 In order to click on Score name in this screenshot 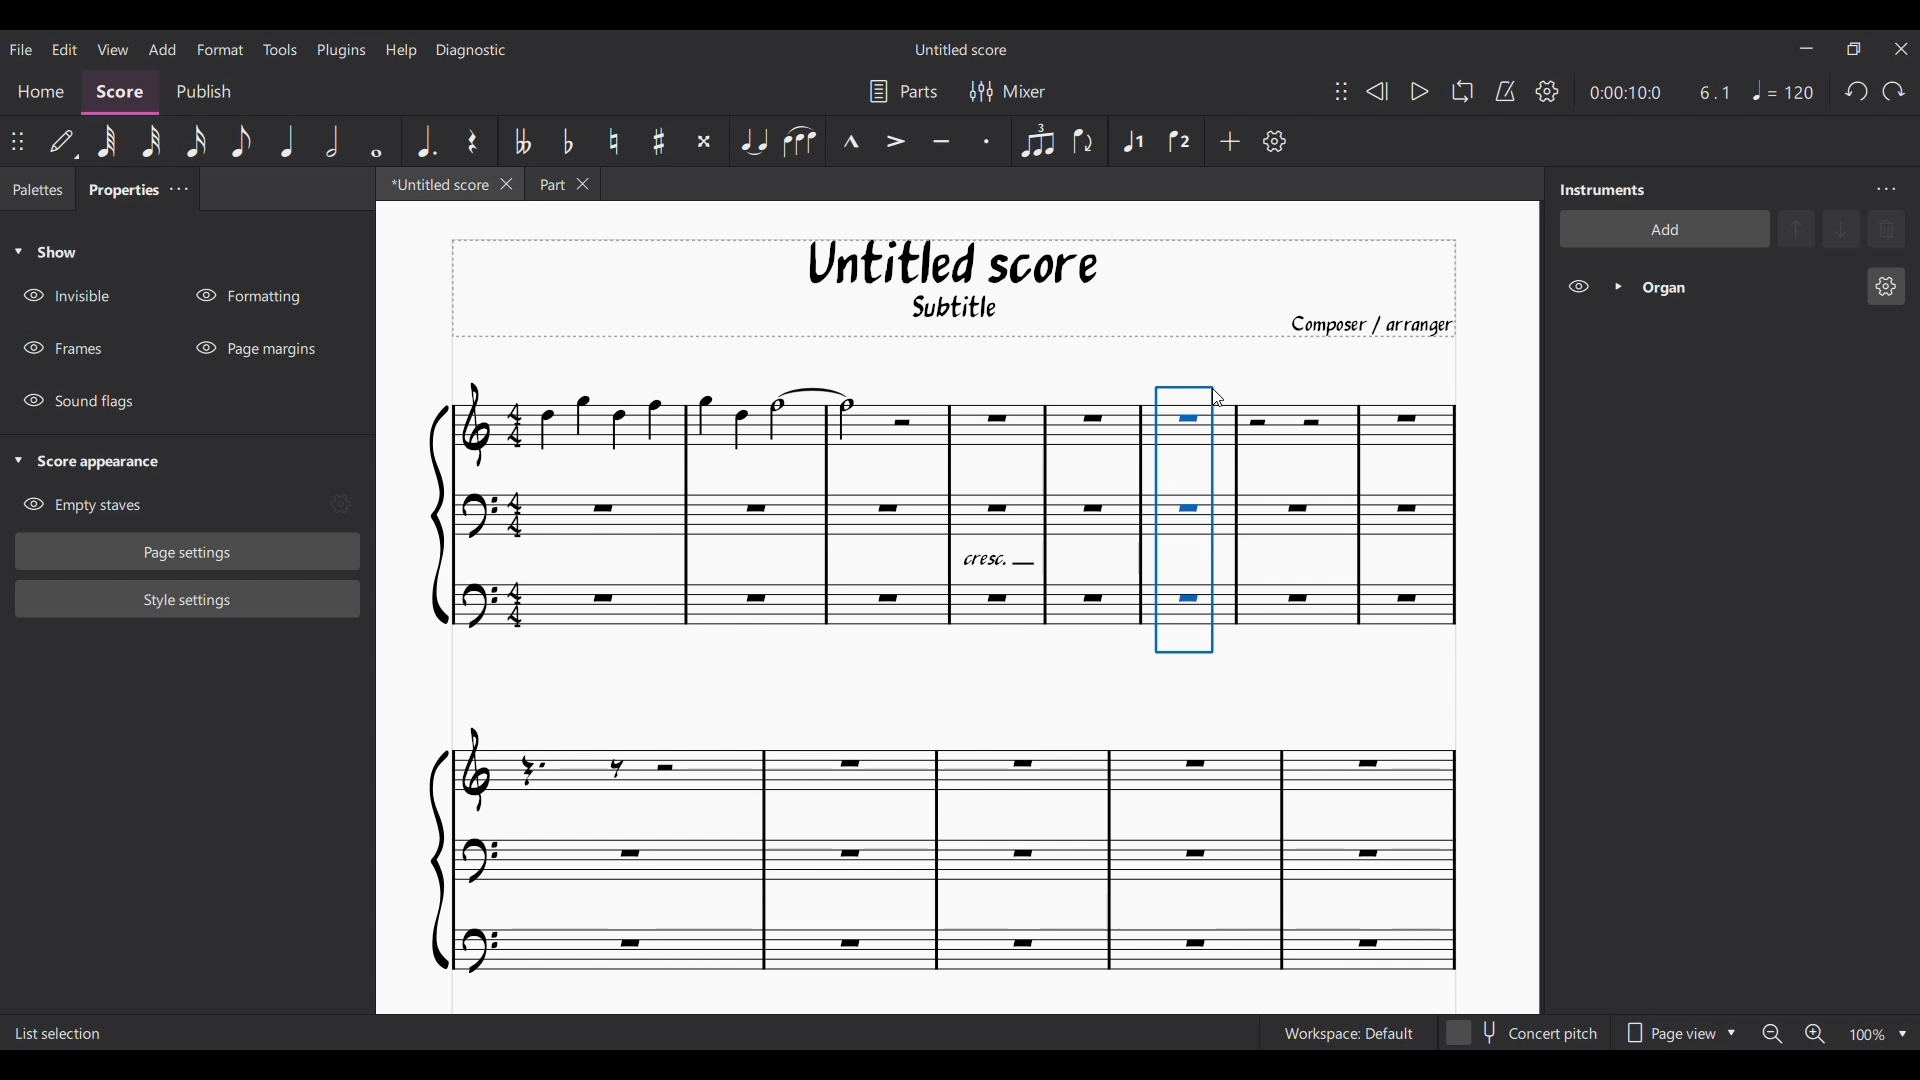, I will do `click(962, 49)`.